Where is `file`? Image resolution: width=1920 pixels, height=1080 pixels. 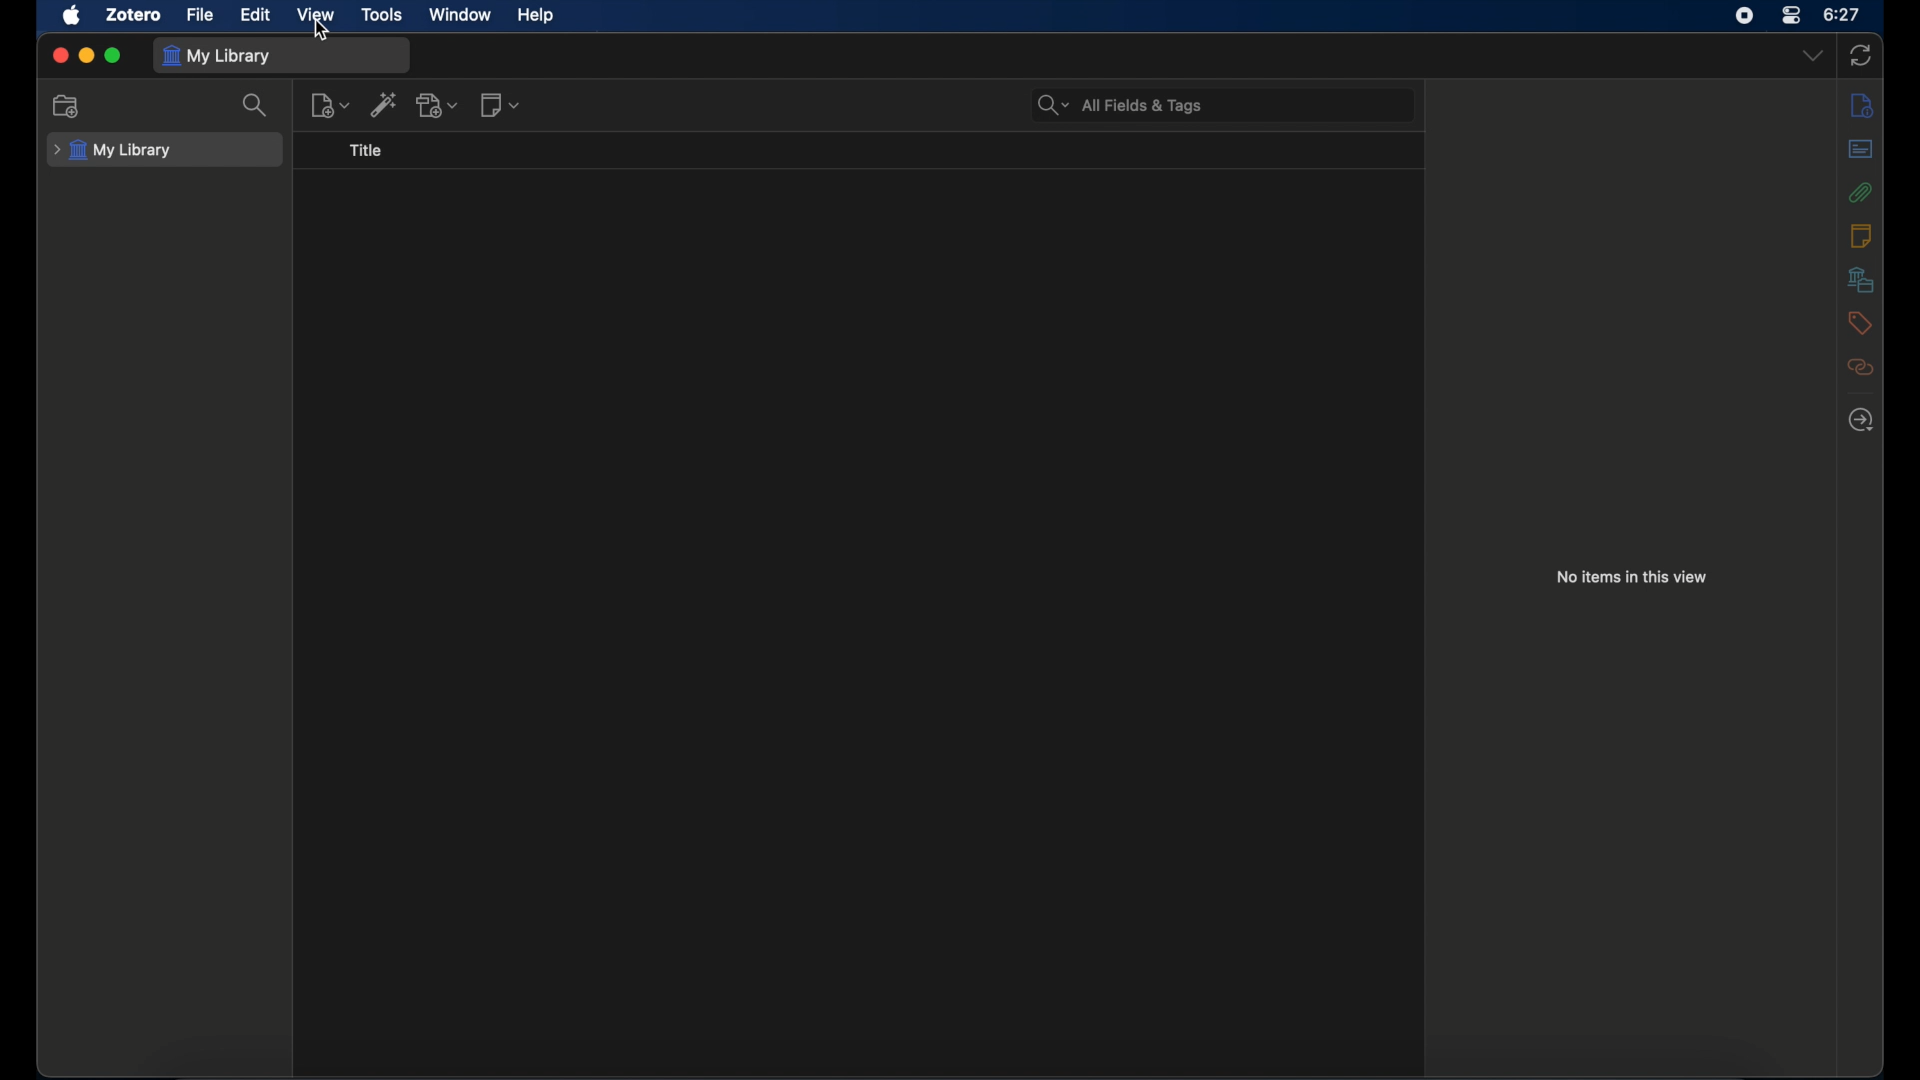 file is located at coordinates (200, 15).